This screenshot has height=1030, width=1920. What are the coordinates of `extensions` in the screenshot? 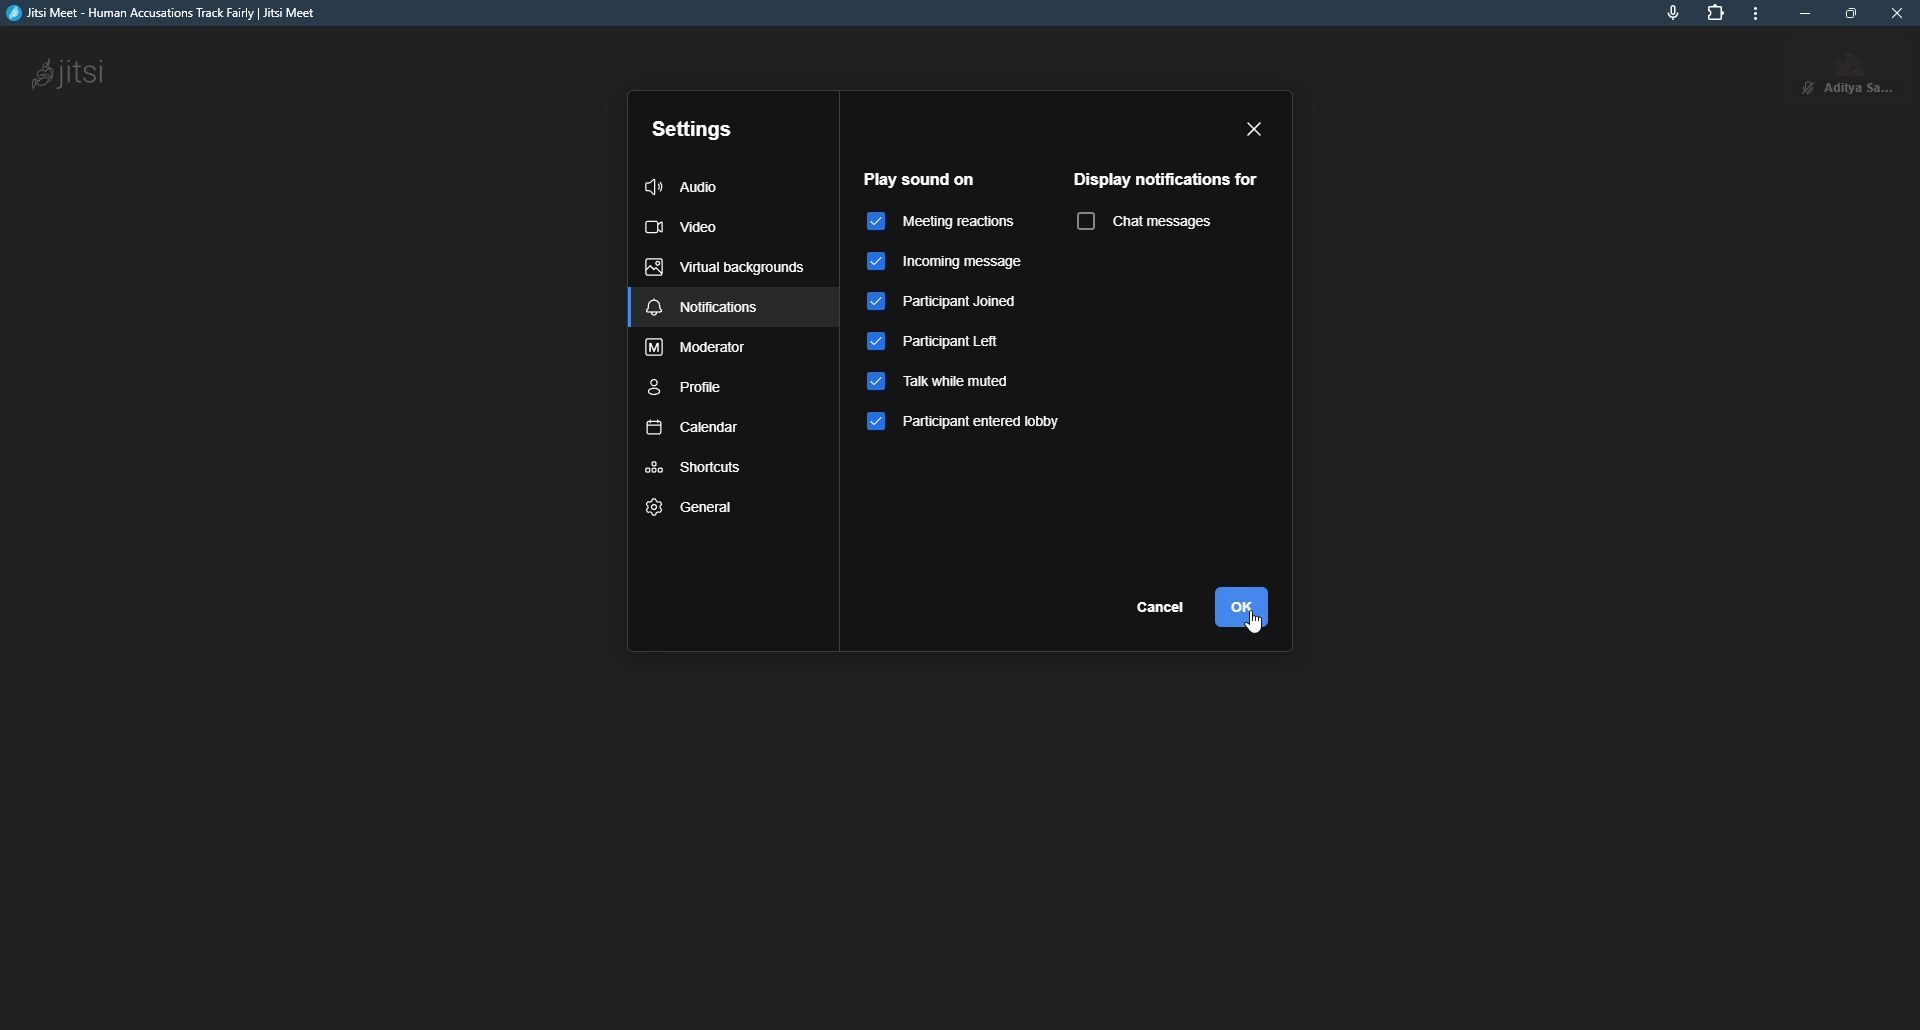 It's located at (1716, 13).